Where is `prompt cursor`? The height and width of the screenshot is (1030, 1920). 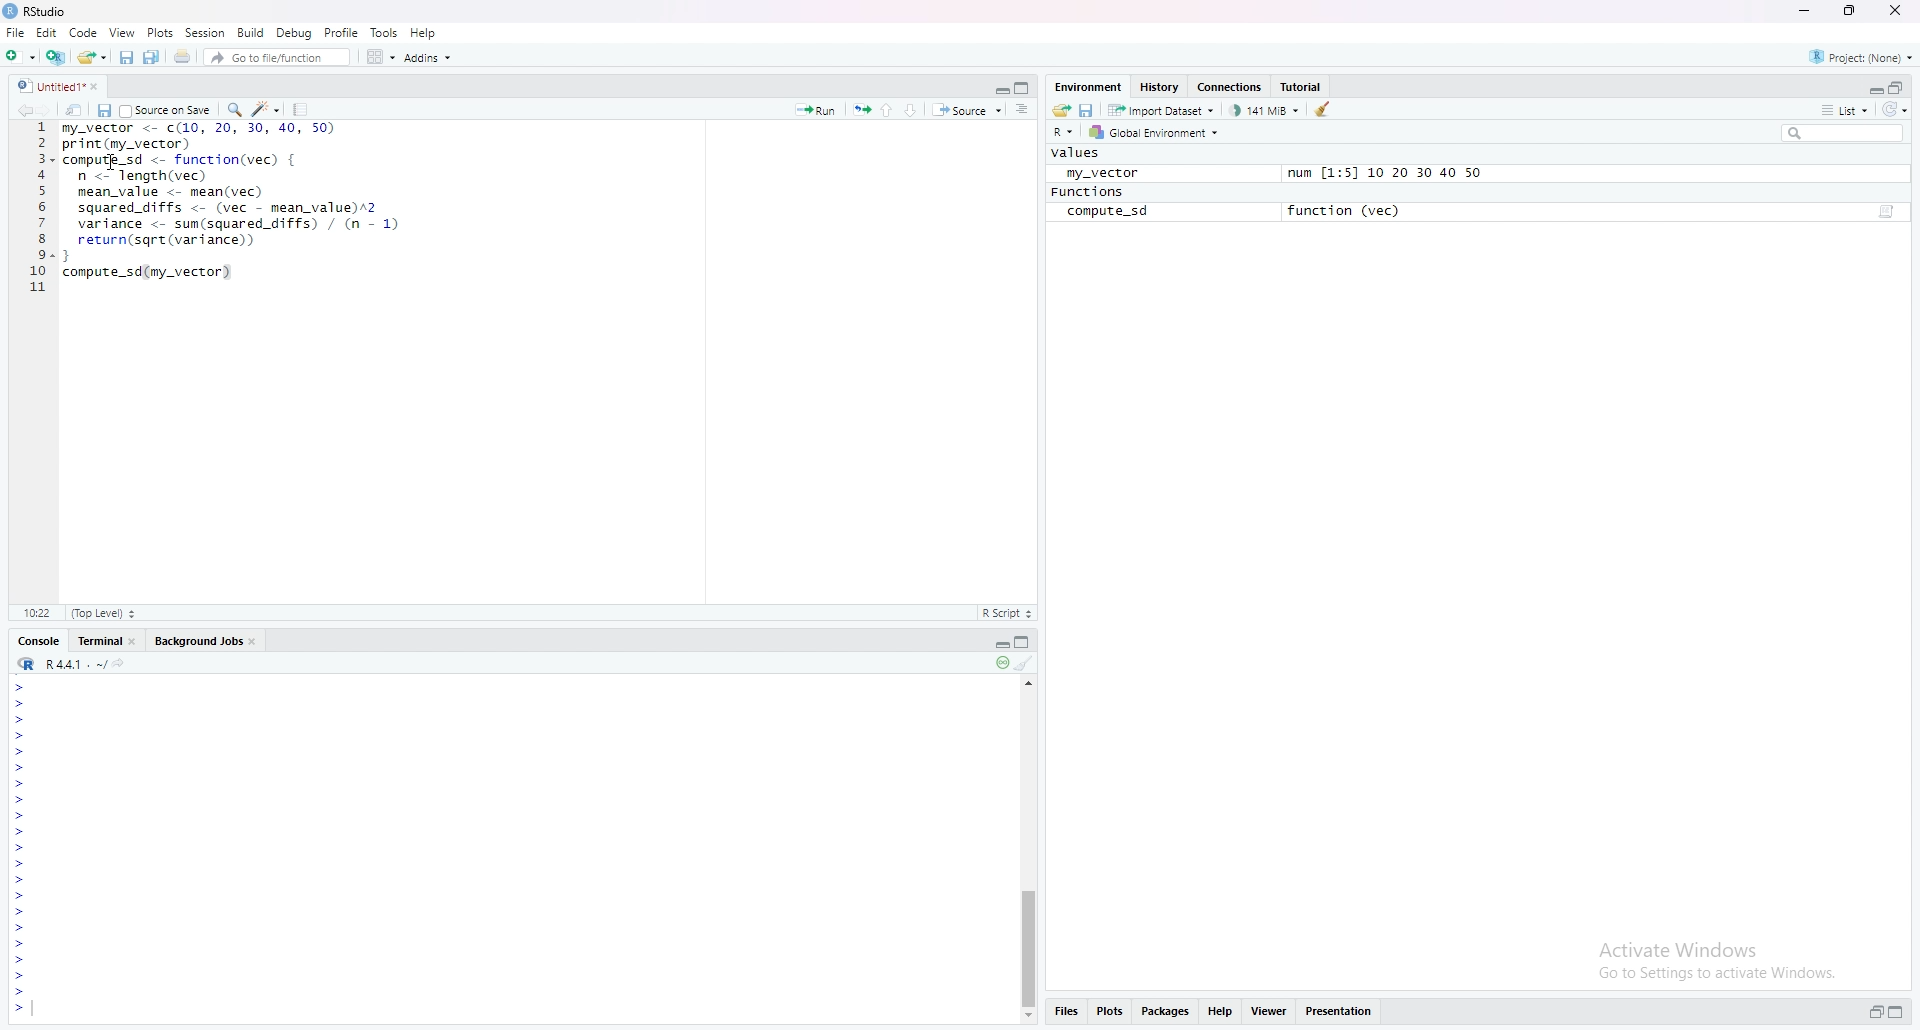
prompt cursor is located at coordinates (19, 799).